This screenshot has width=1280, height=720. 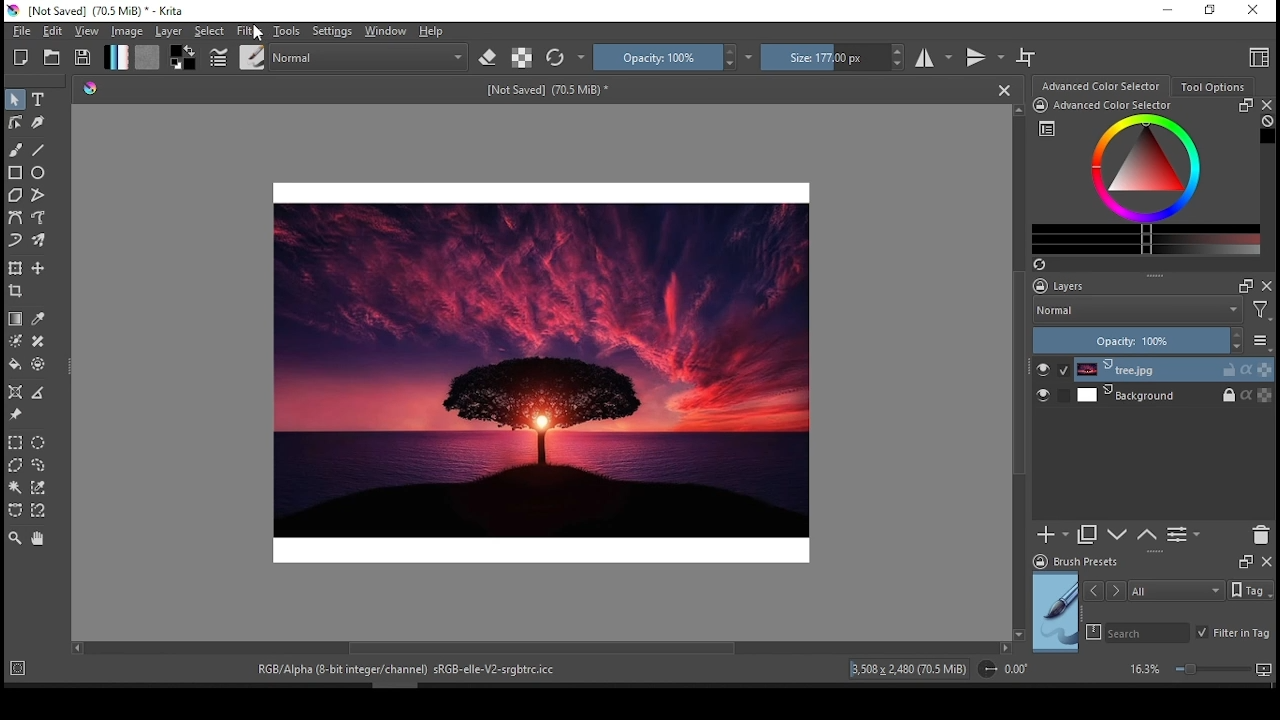 What do you see at coordinates (1208, 11) in the screenshot?
I see `restore` at bounding box center [1208, 11].